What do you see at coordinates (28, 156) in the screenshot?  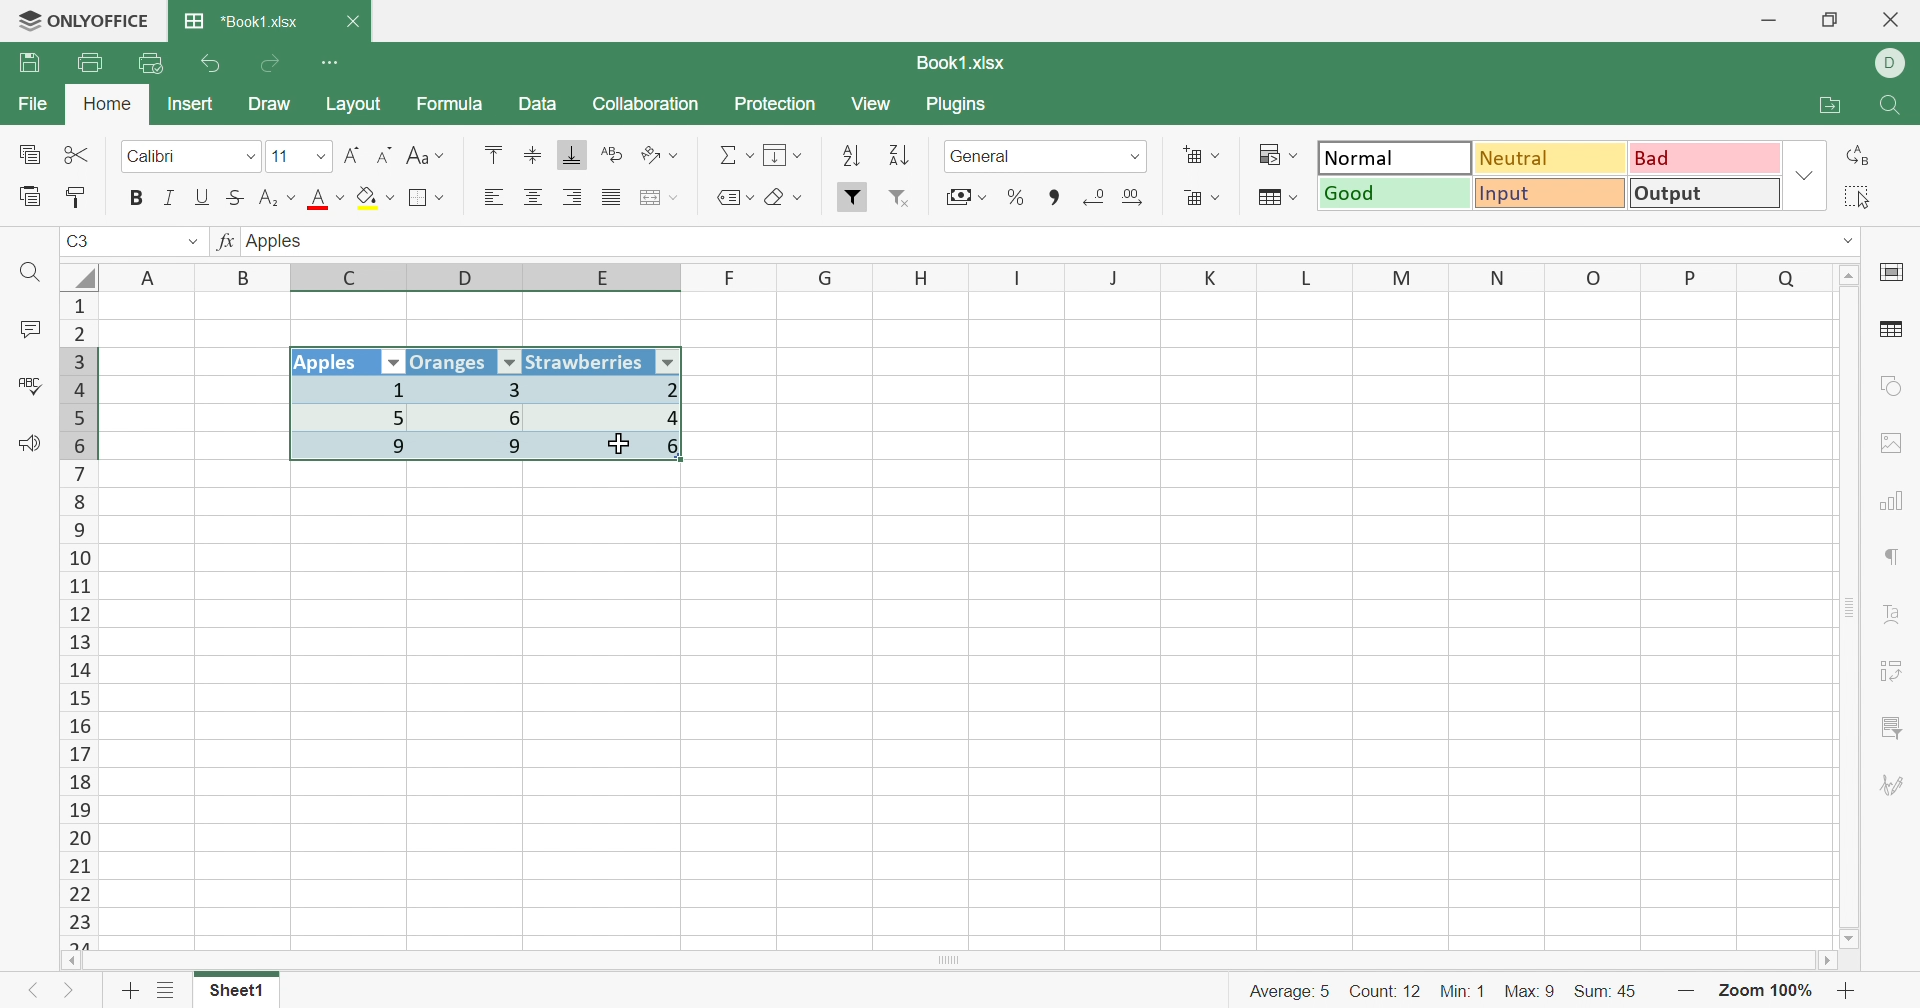 I see `Copy` at bounding box center [28, 156].